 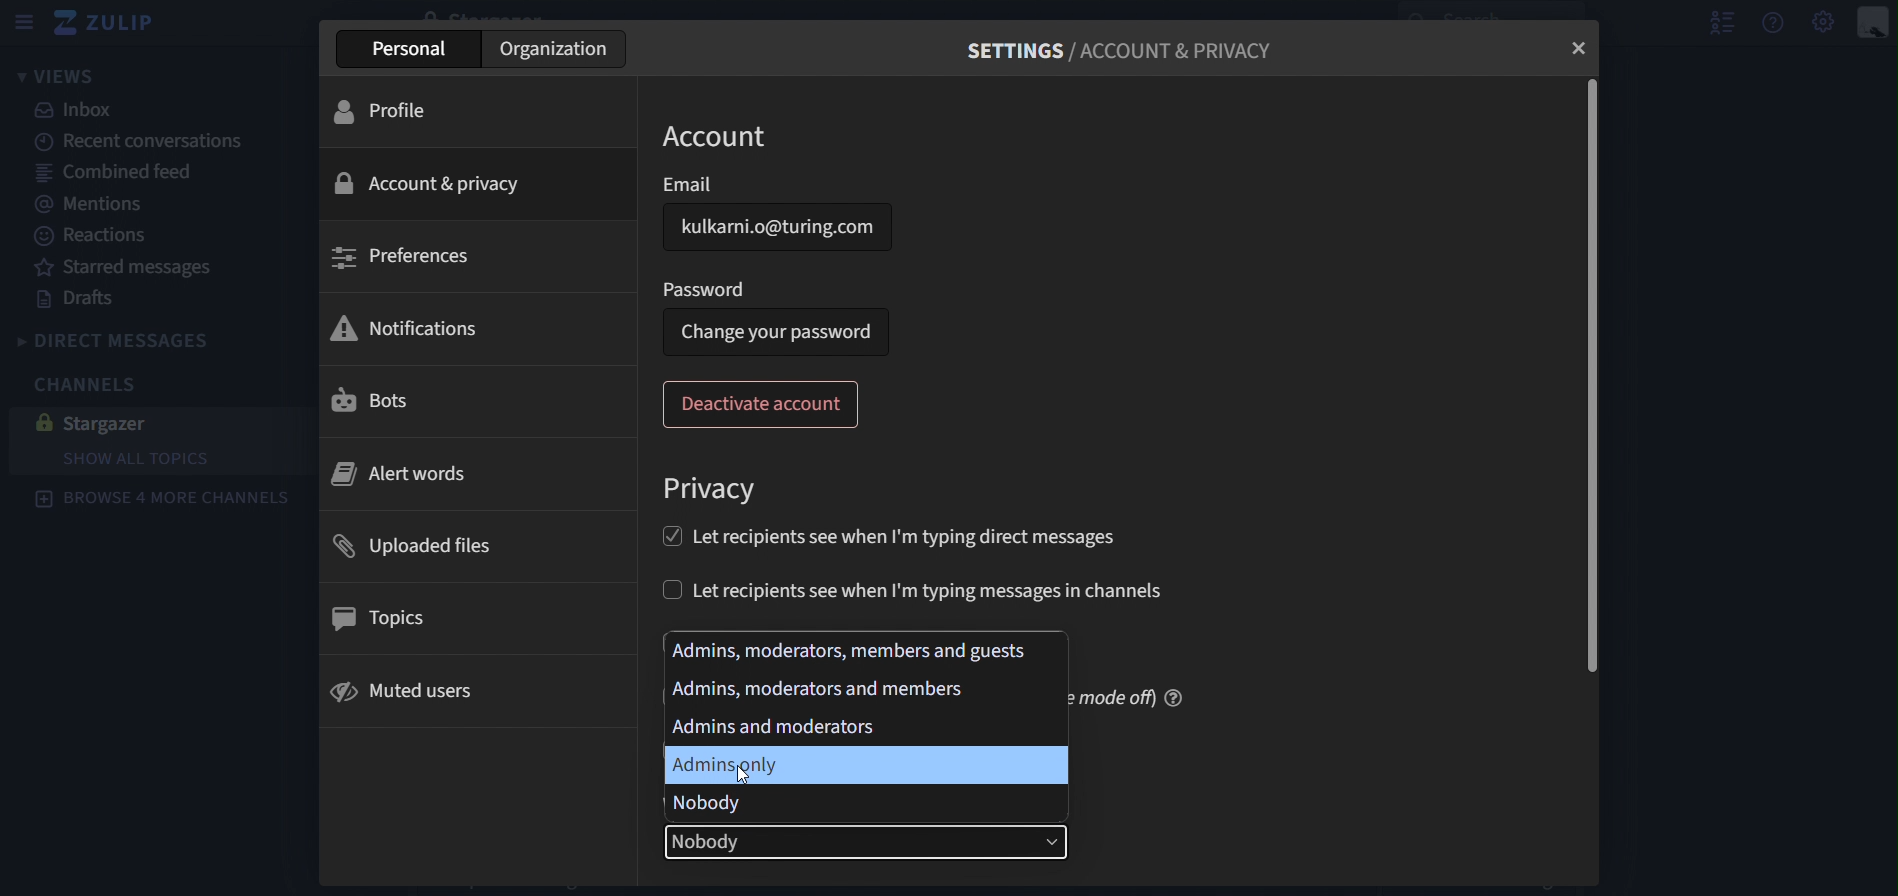 I want to click on admins only, so click(x=726, y=765).